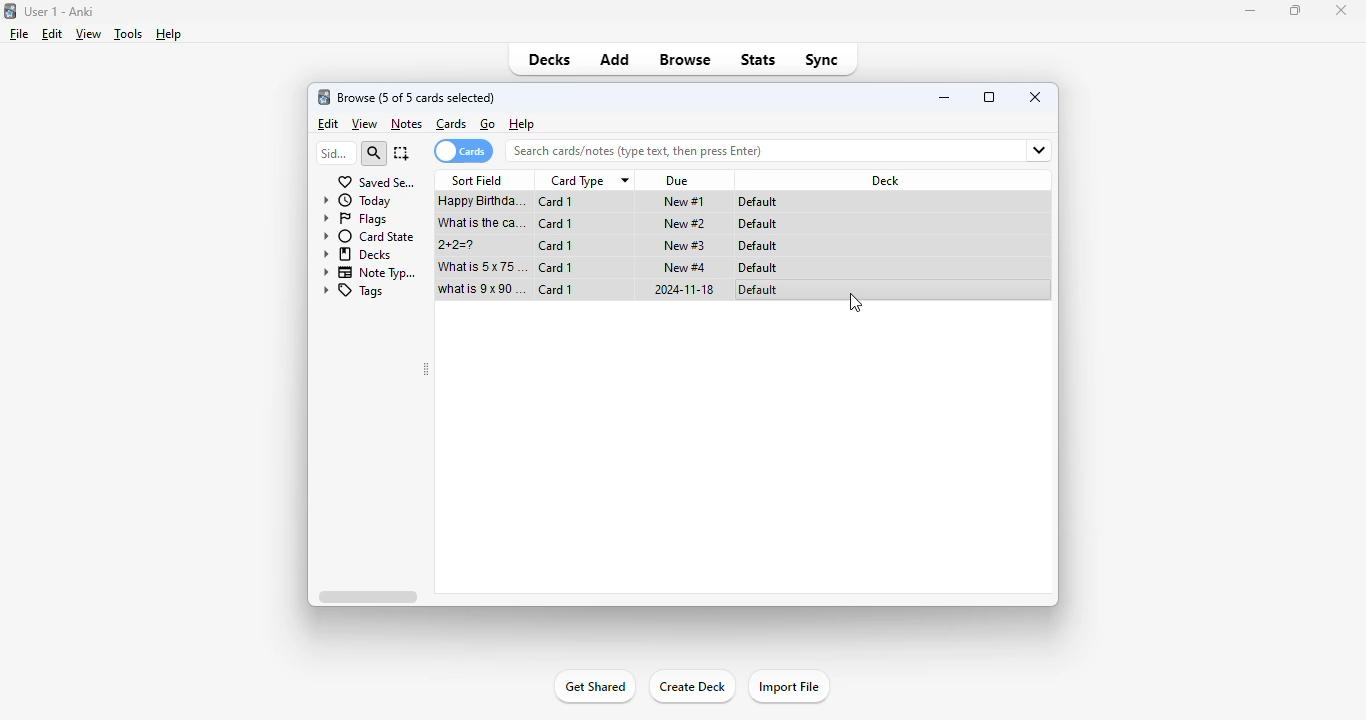 The height and width of the screenshot is (720, 1366). I want to click on card 1, so click(555, 267).